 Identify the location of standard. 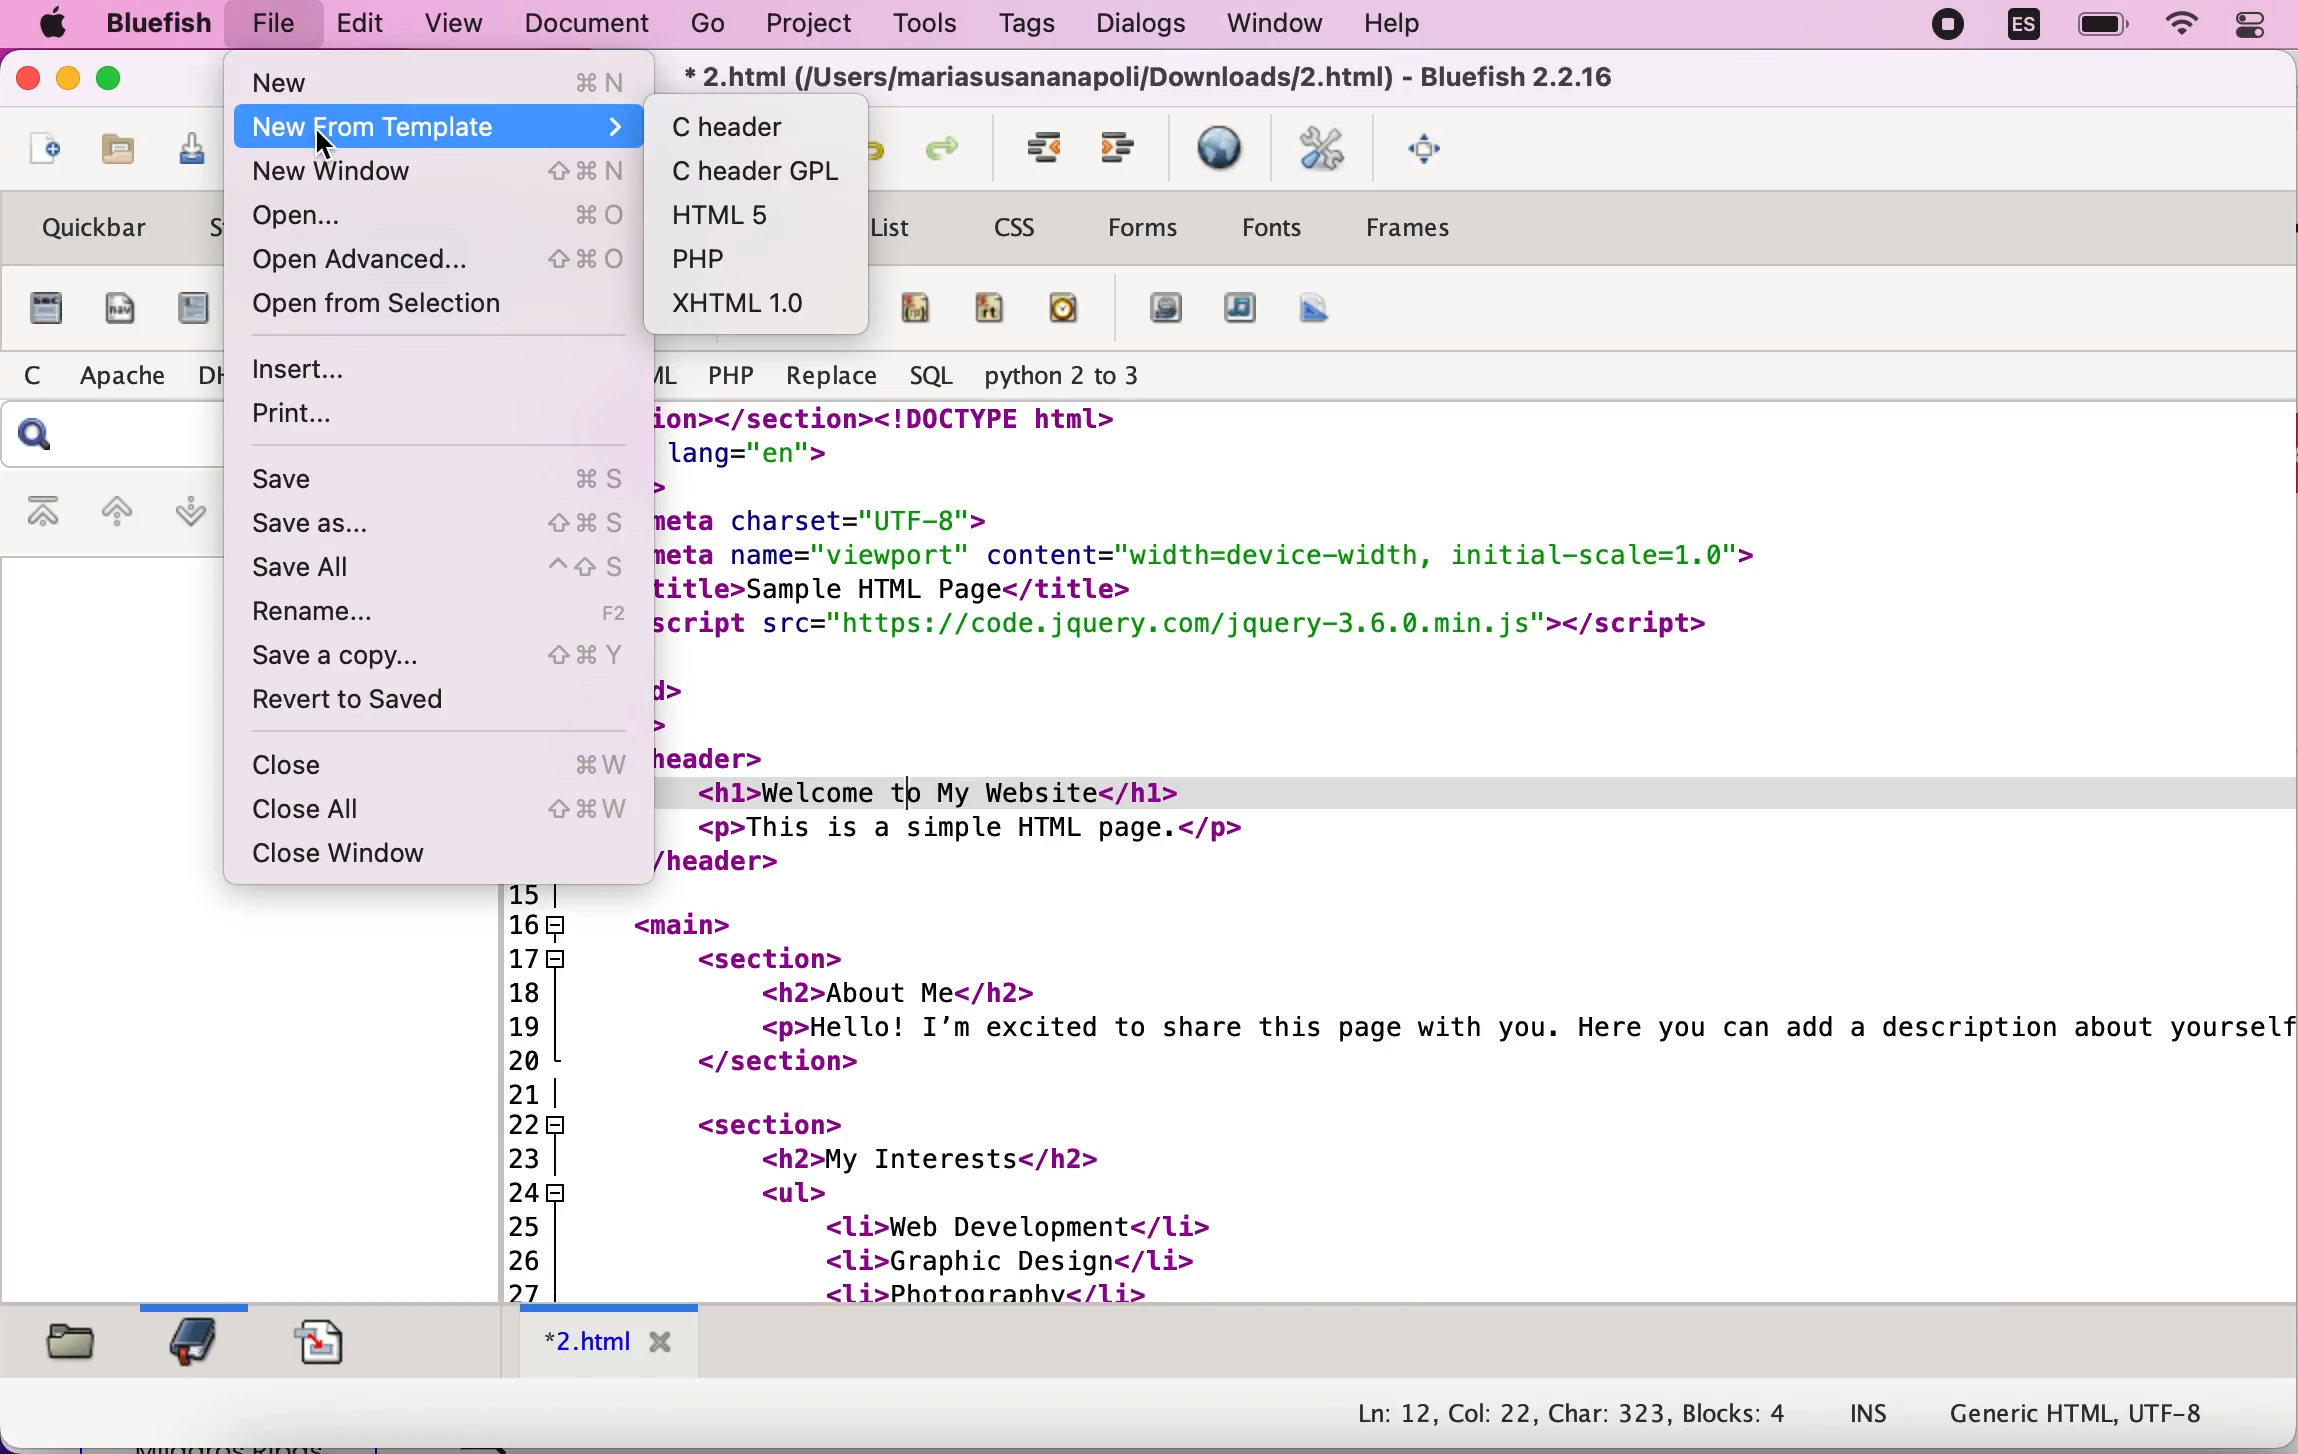
(207, 225).